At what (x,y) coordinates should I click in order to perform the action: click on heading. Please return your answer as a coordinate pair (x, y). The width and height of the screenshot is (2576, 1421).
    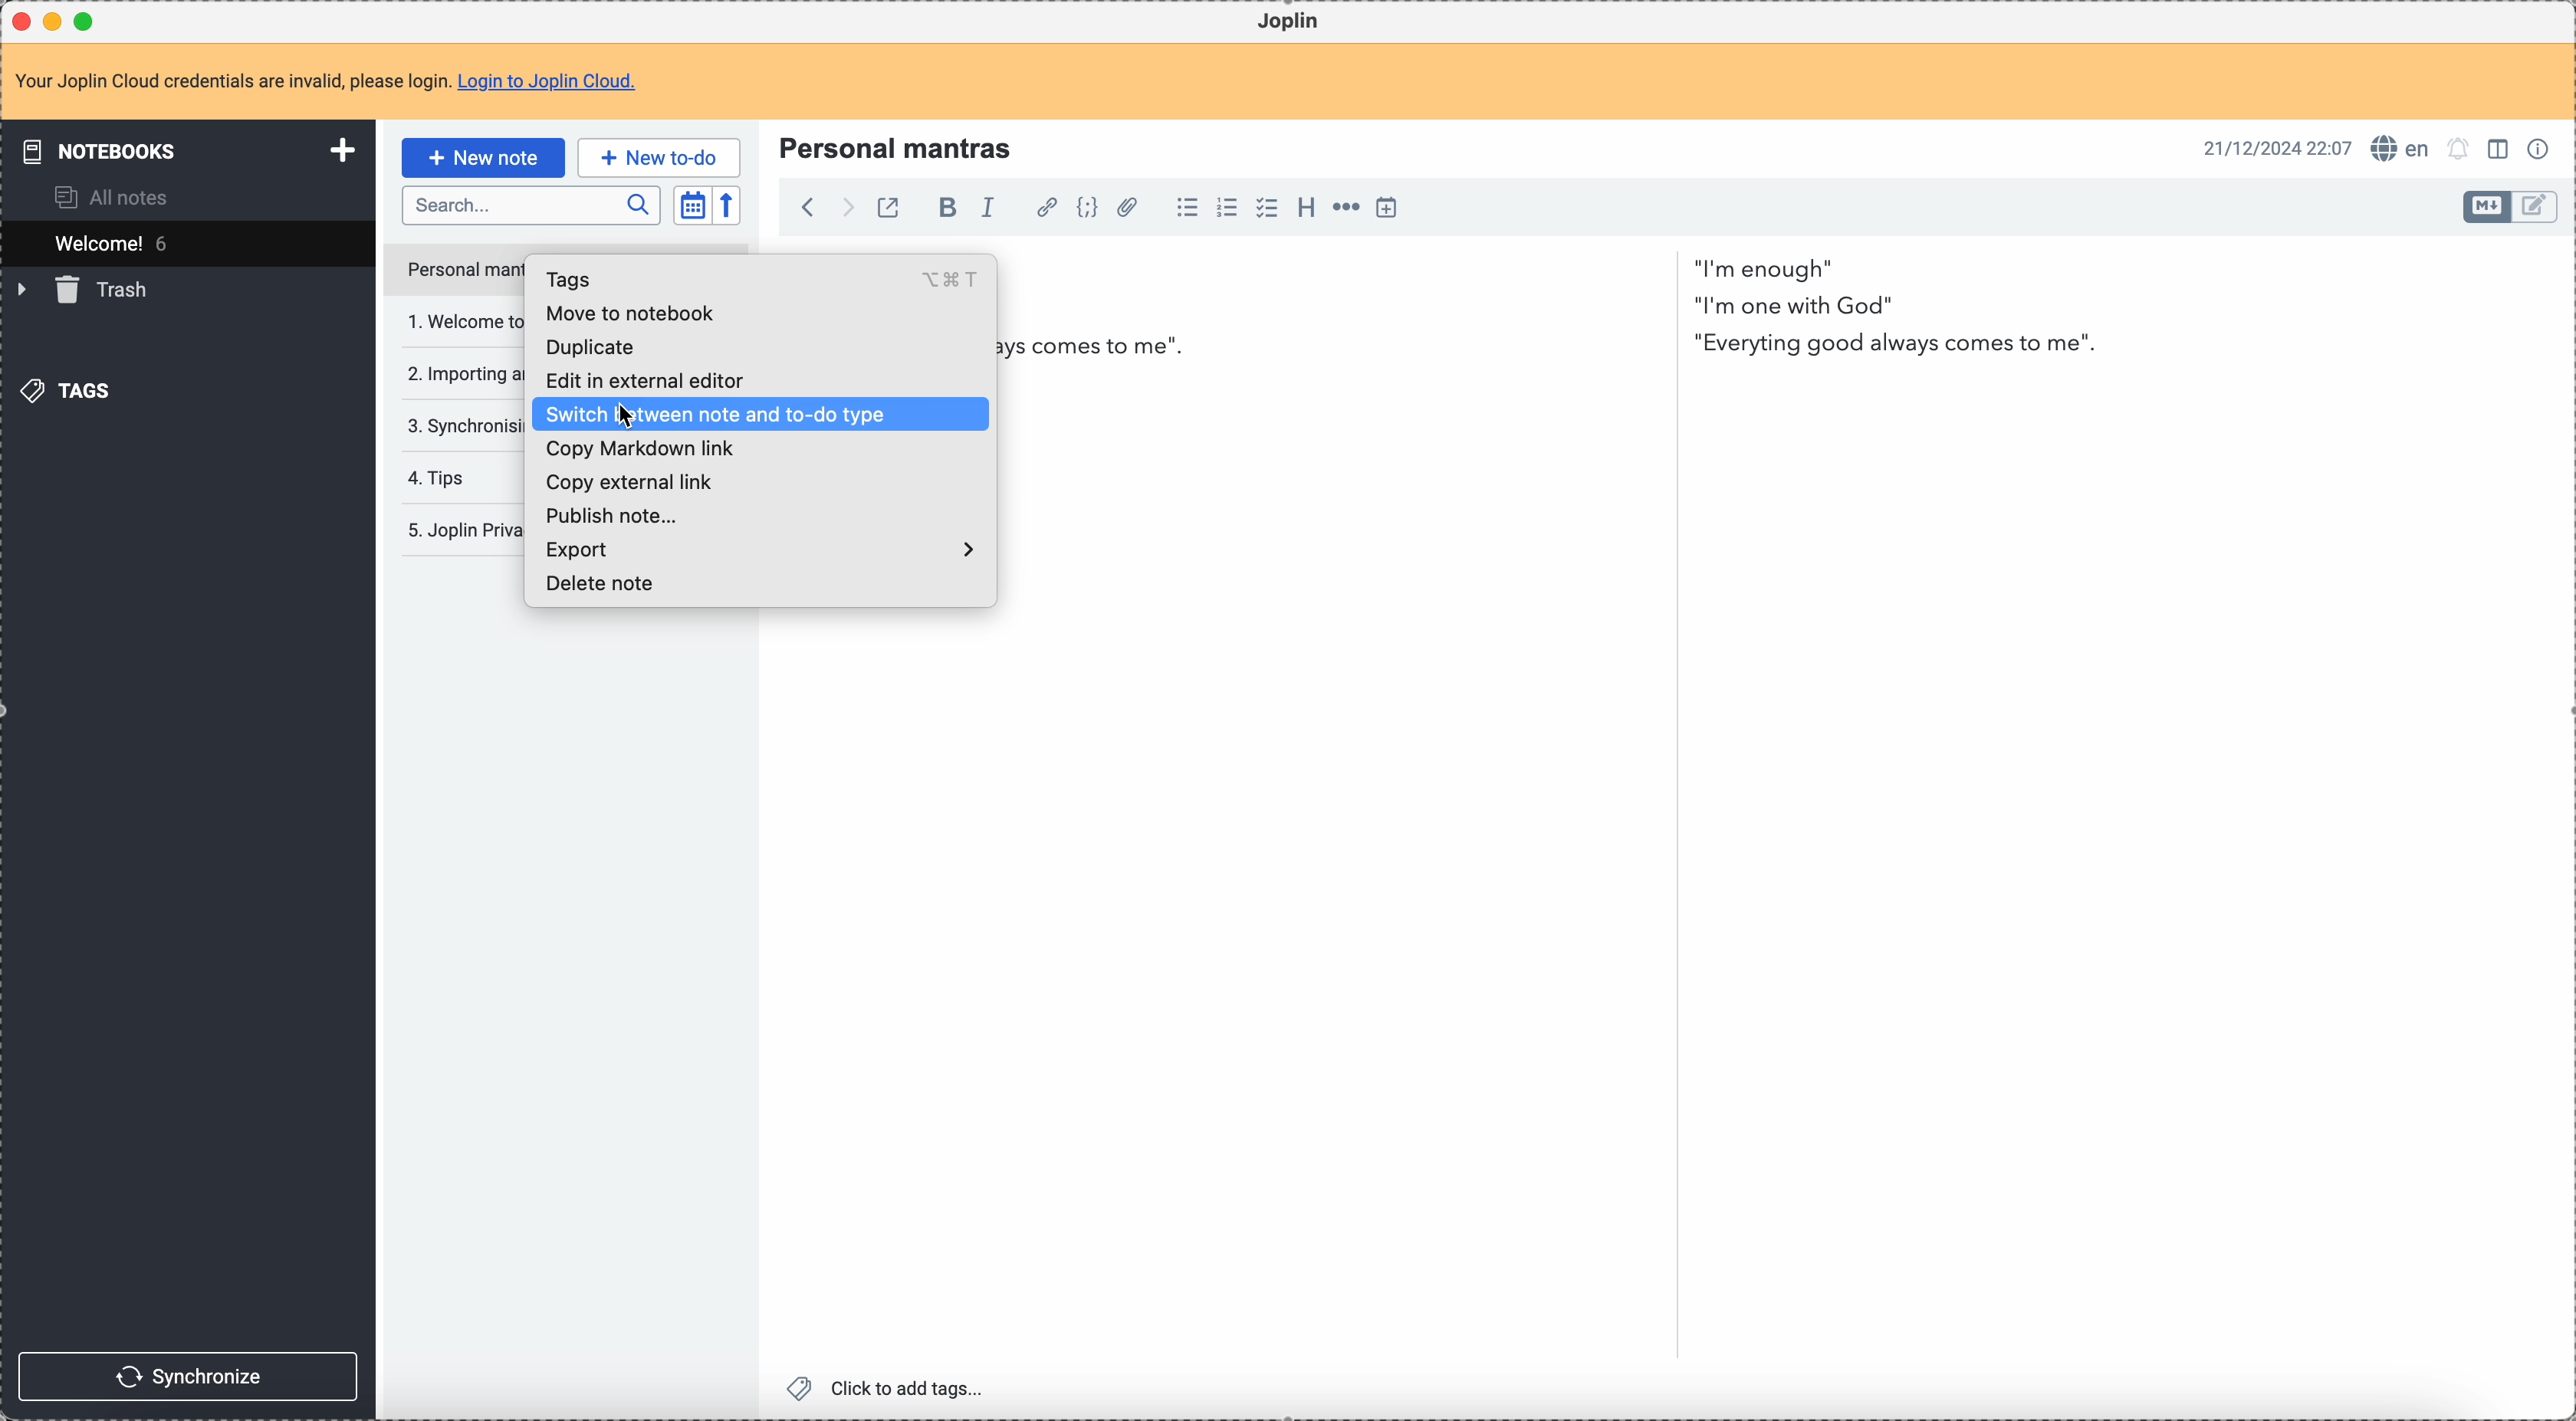
    Looking at the image, I should click on (1307, 207).